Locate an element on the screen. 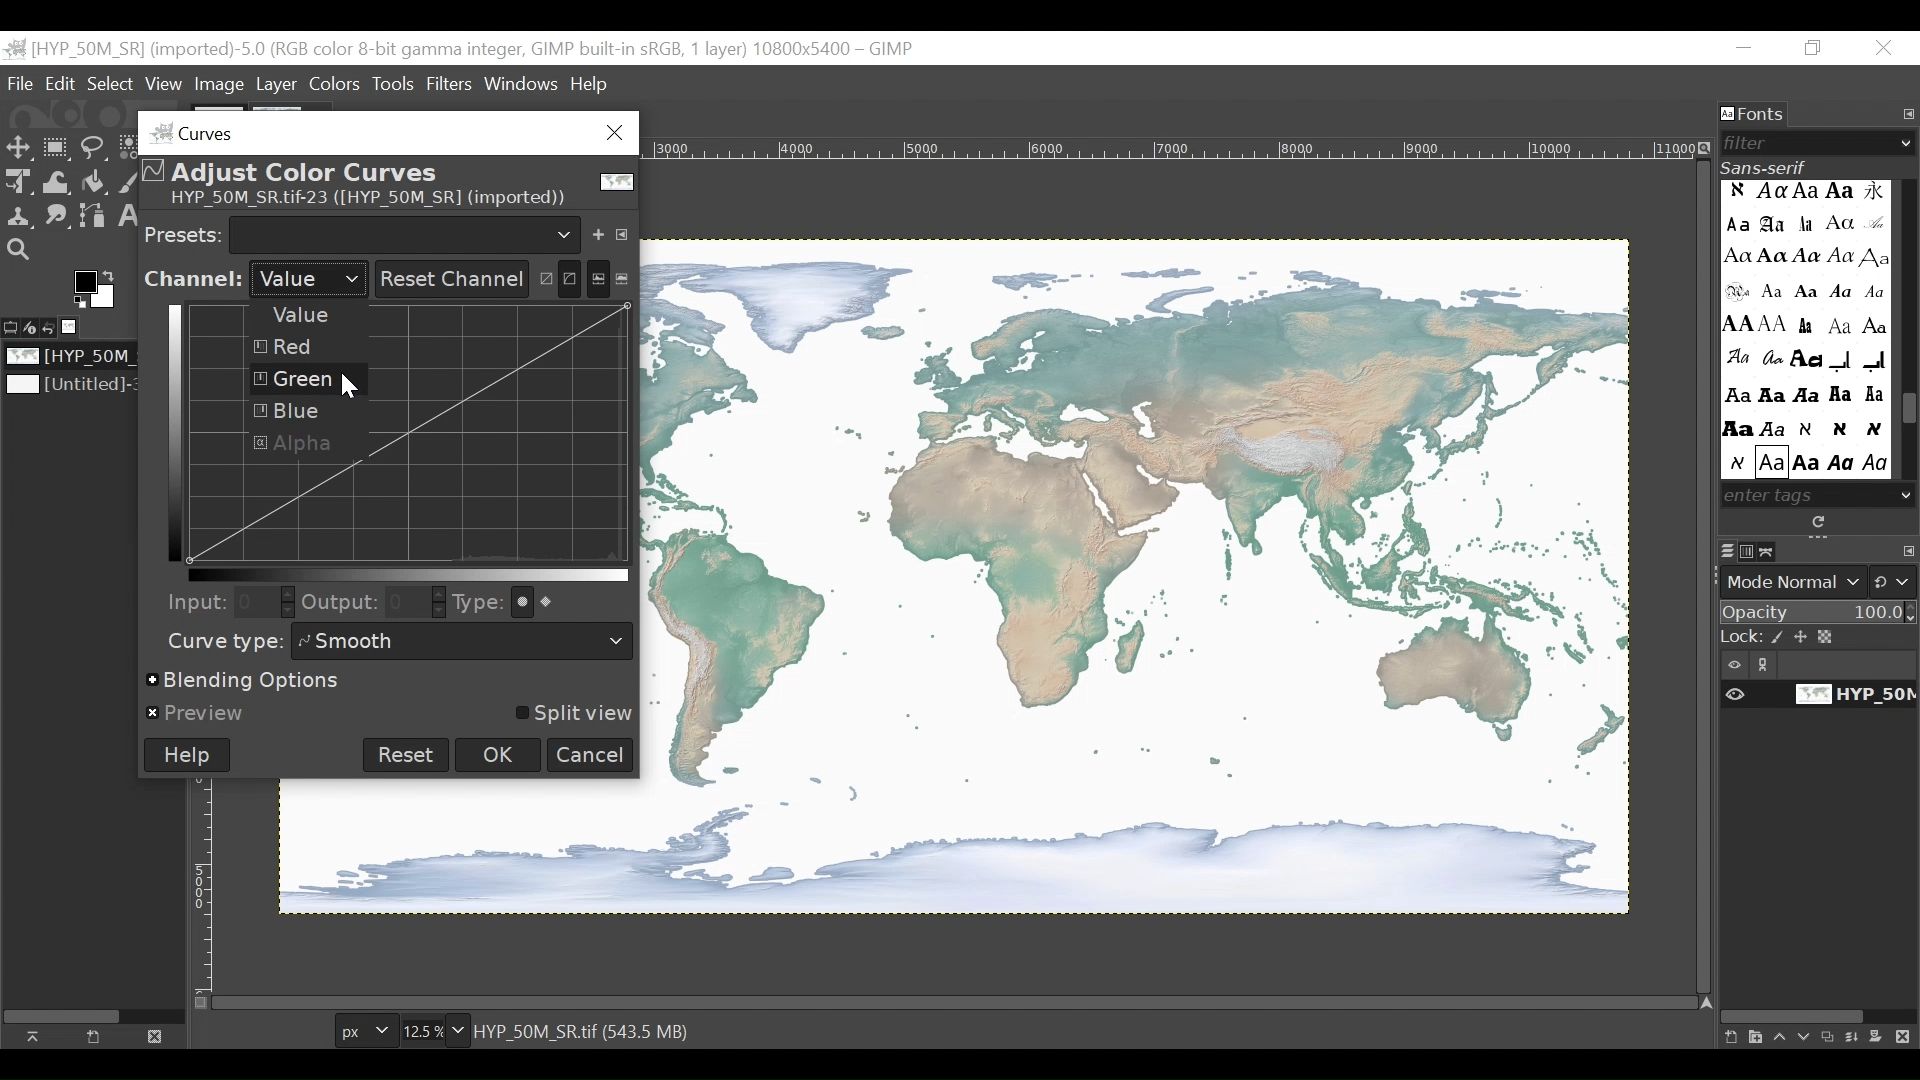 The width and height of the screenshot is (1920, 1080). File is located at coordinates (23, 83).